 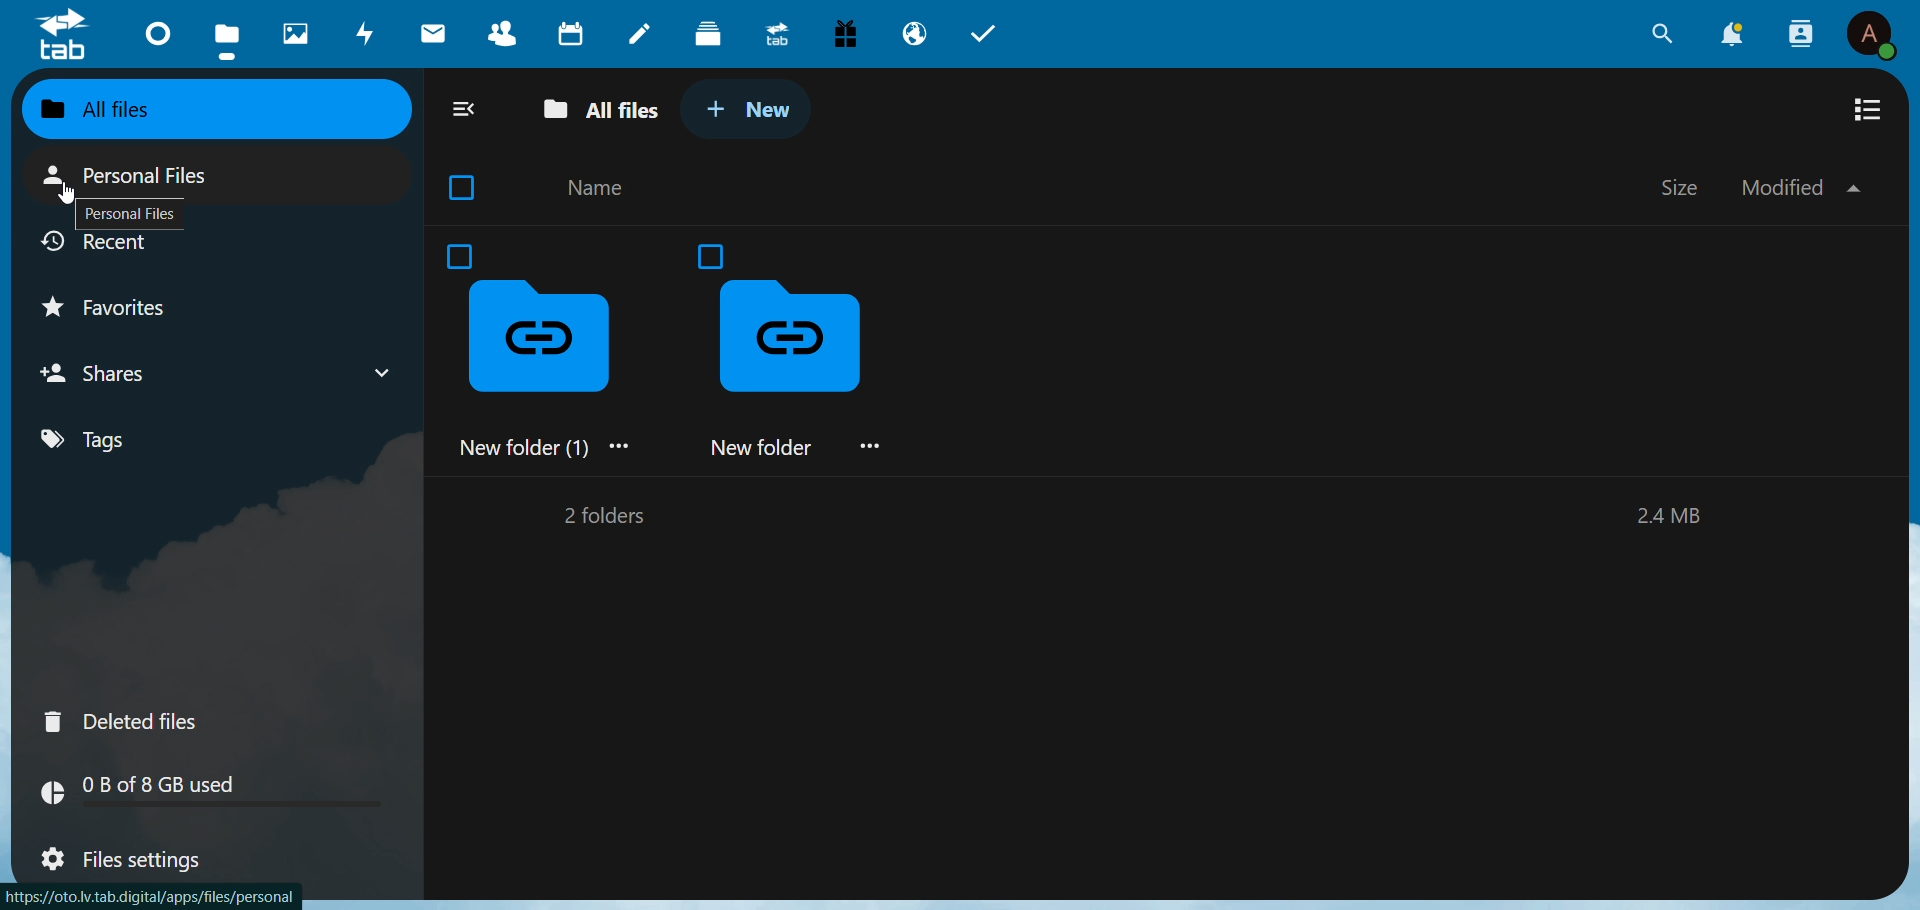 What do you see at coordinates (160, 31) in the screenshot?
I see `dashboard` at bounding box center [160, 31].